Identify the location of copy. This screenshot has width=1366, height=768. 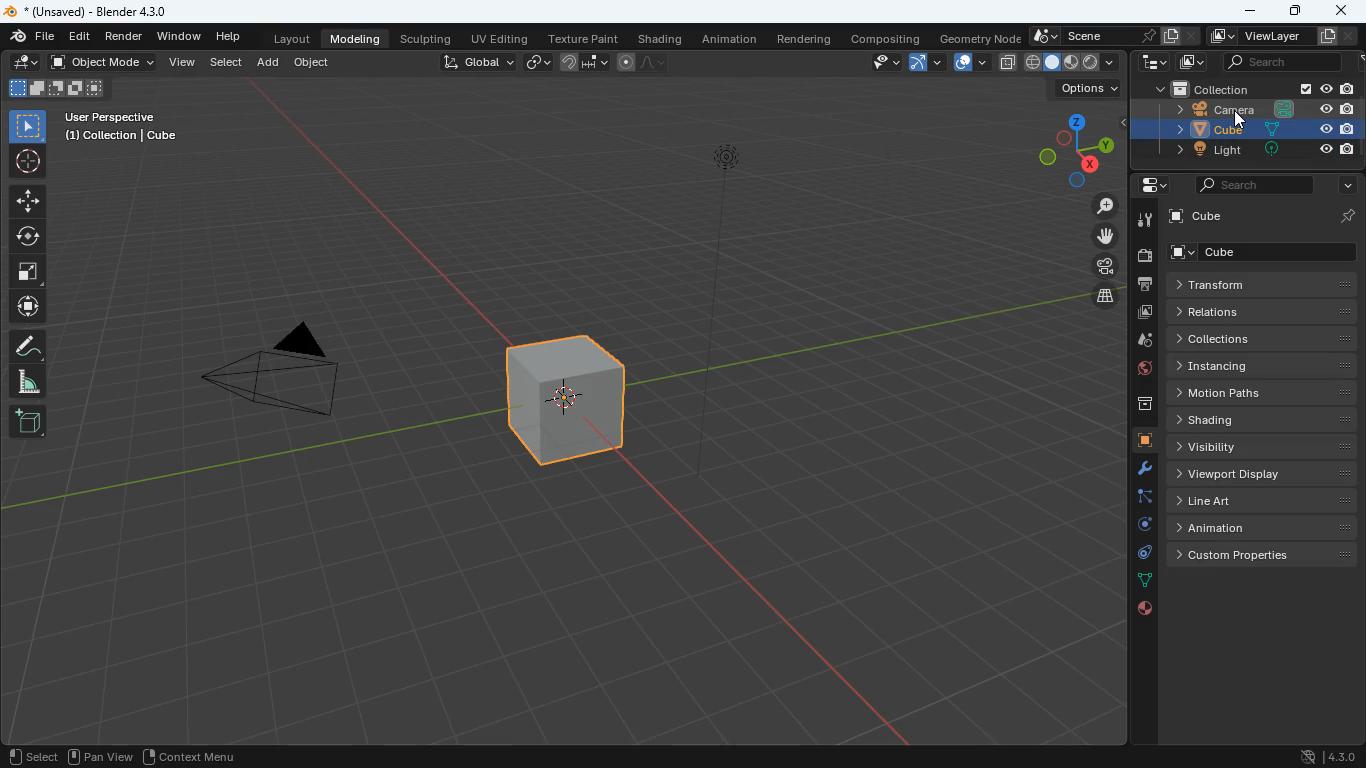
(1007, 64).